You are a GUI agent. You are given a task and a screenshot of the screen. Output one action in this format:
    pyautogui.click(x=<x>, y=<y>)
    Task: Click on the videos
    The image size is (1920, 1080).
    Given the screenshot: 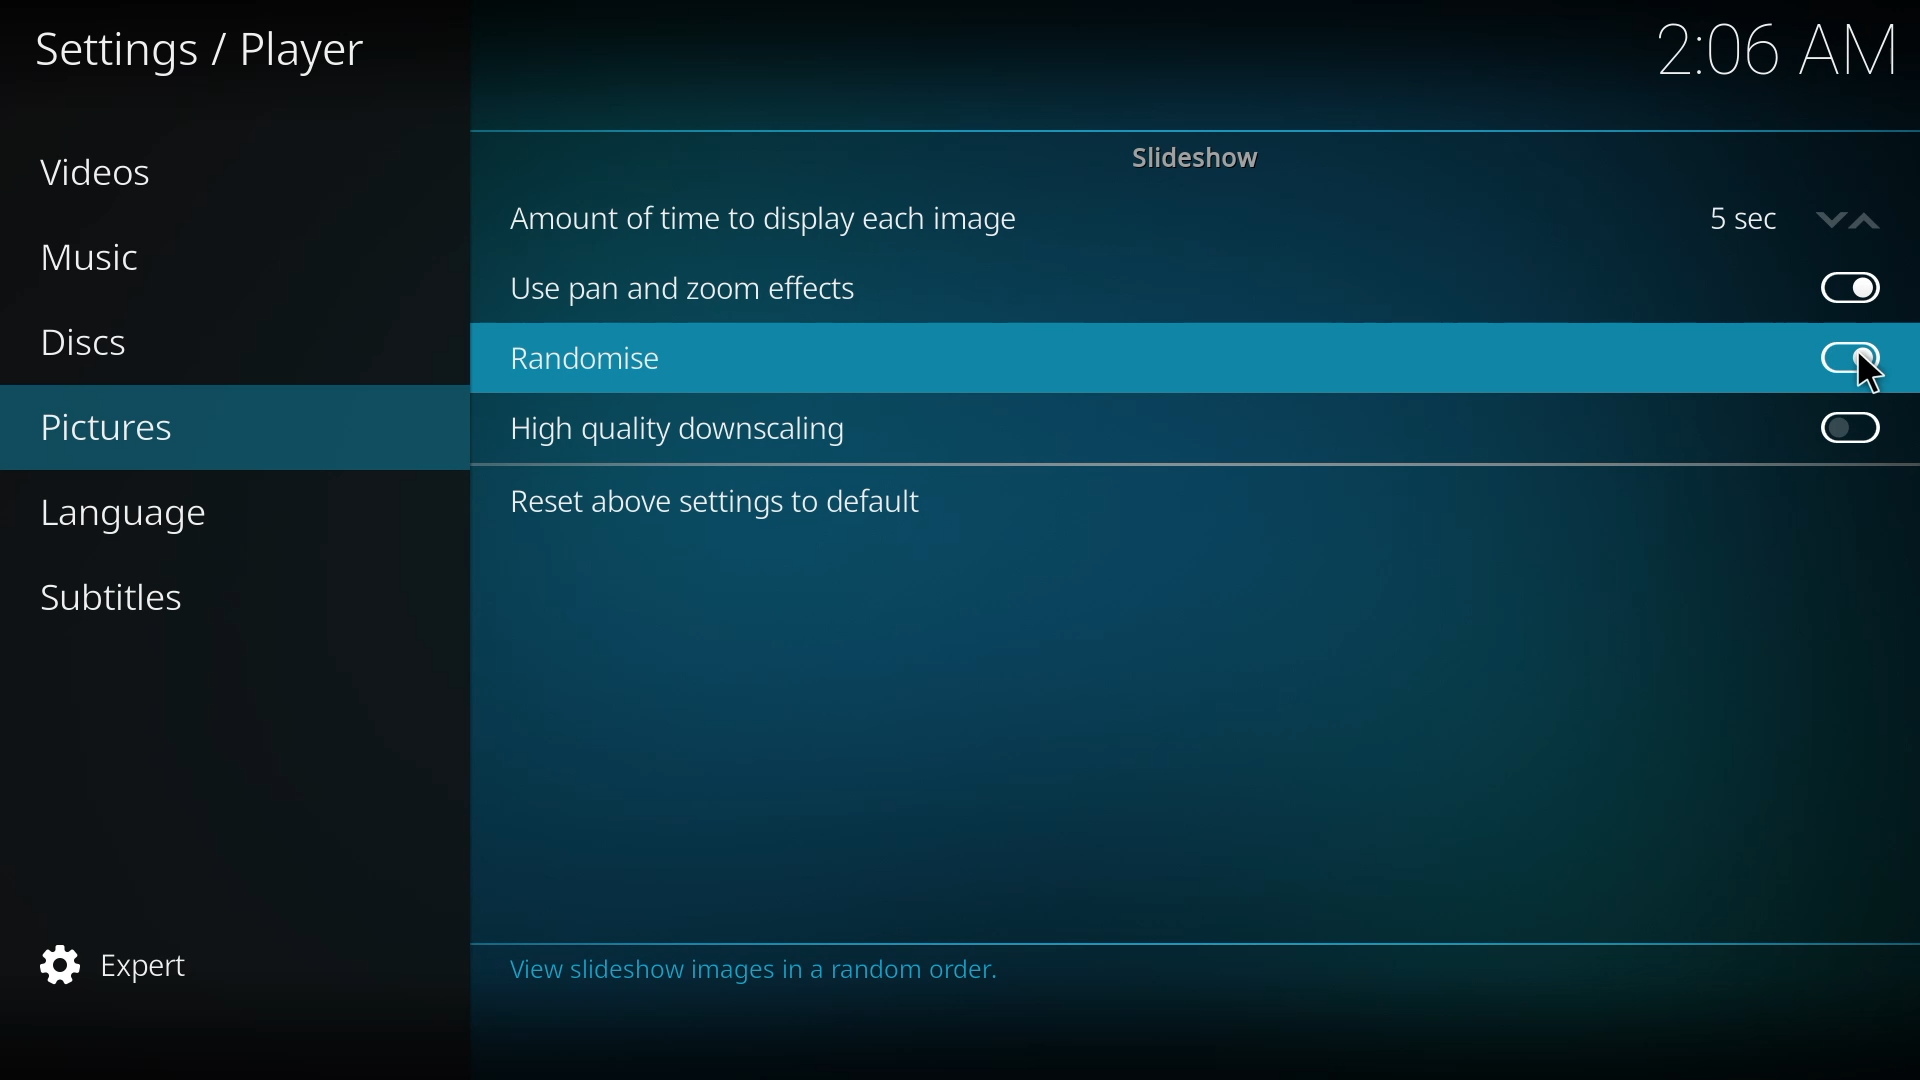 What is the action you would take?
    pyautogui.click(x=100, y=169)
    